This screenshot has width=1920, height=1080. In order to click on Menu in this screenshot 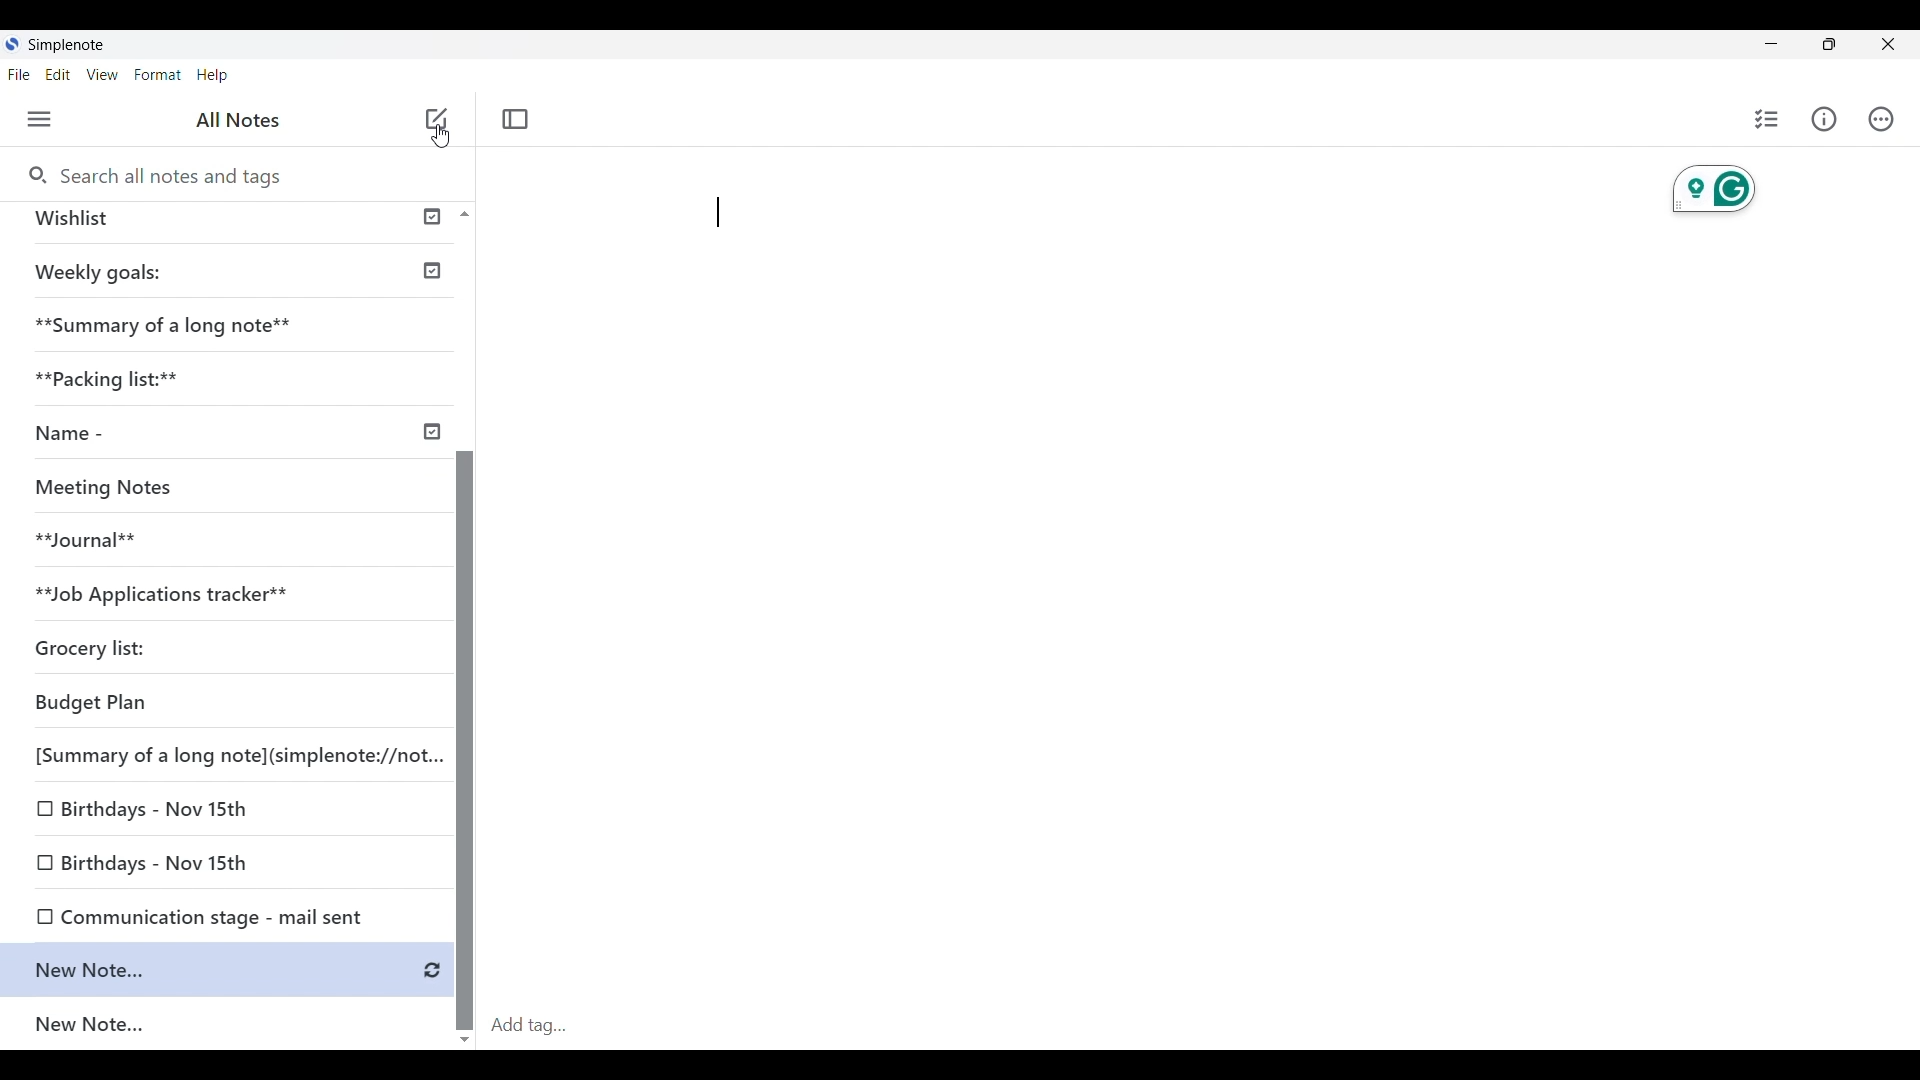, I will do `click(40, 119)`.